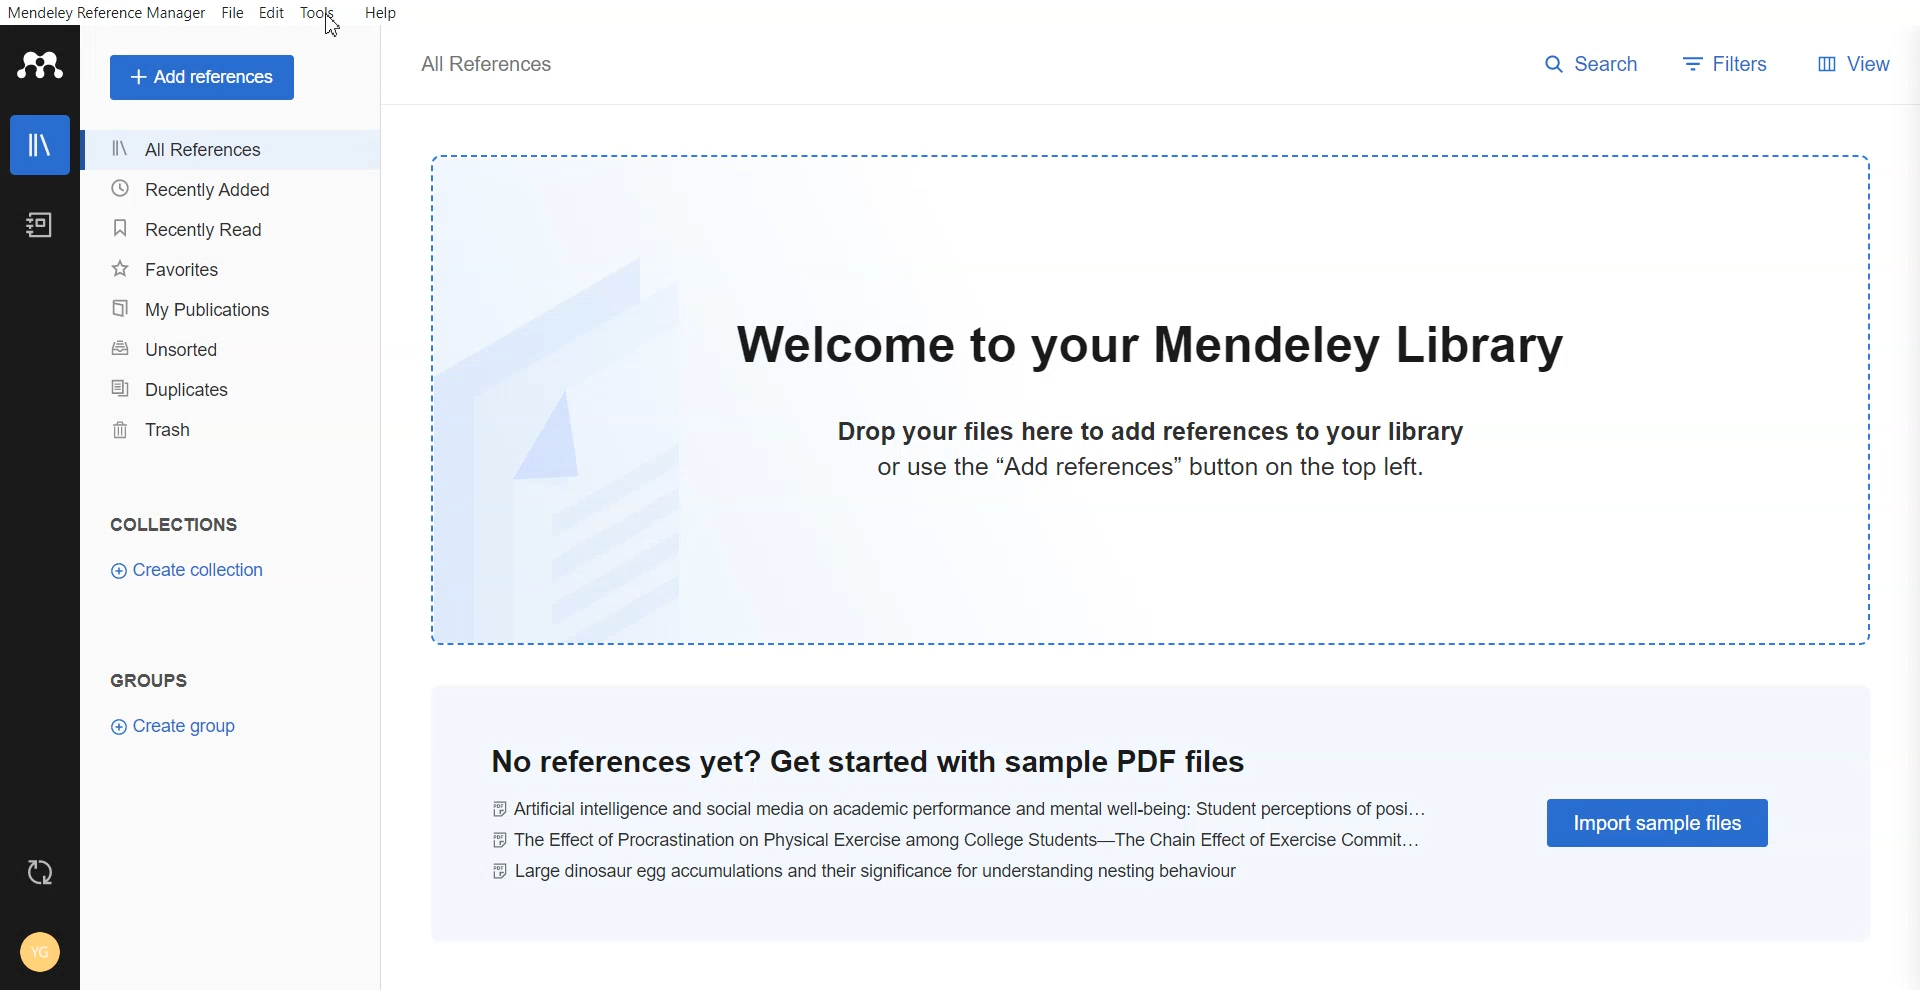  What do you see at coordinates (177, 724) in the screenshot?
I see `Create Group` at bounding box center [177, 724].